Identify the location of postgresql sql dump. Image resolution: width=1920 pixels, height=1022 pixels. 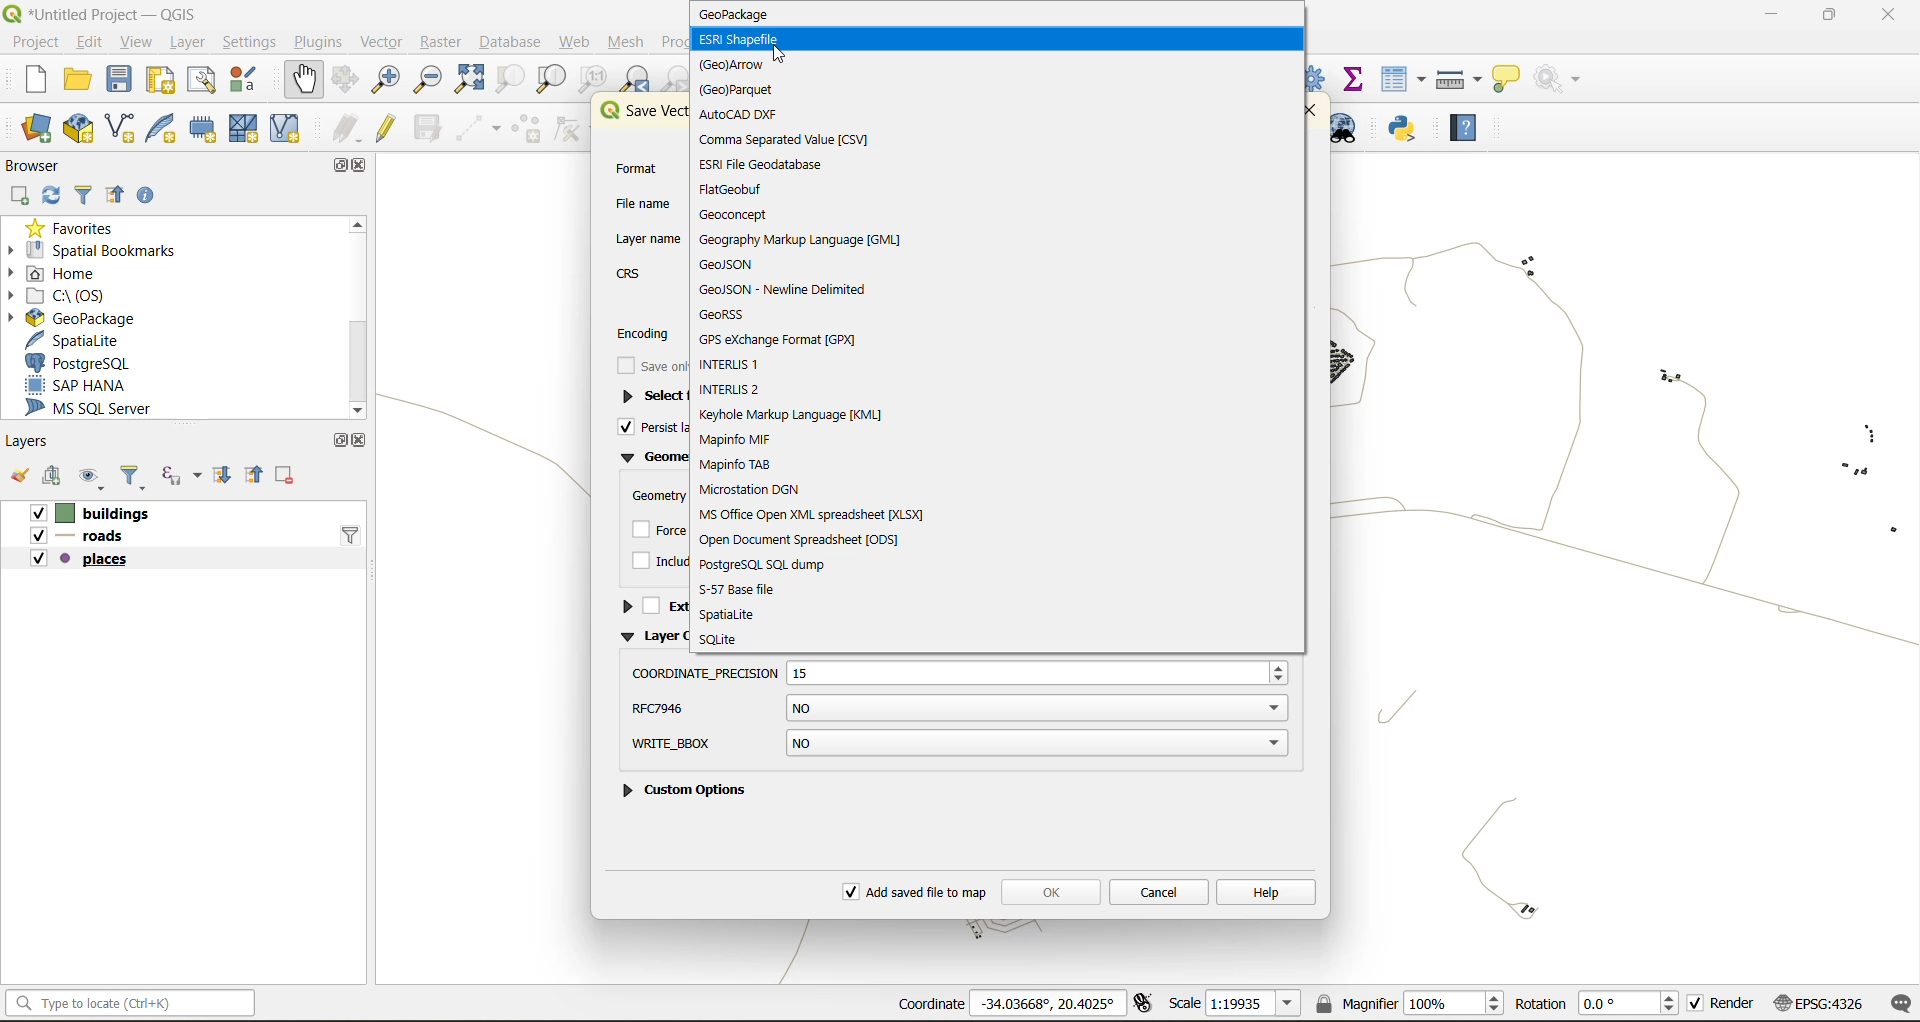
(767, 564).